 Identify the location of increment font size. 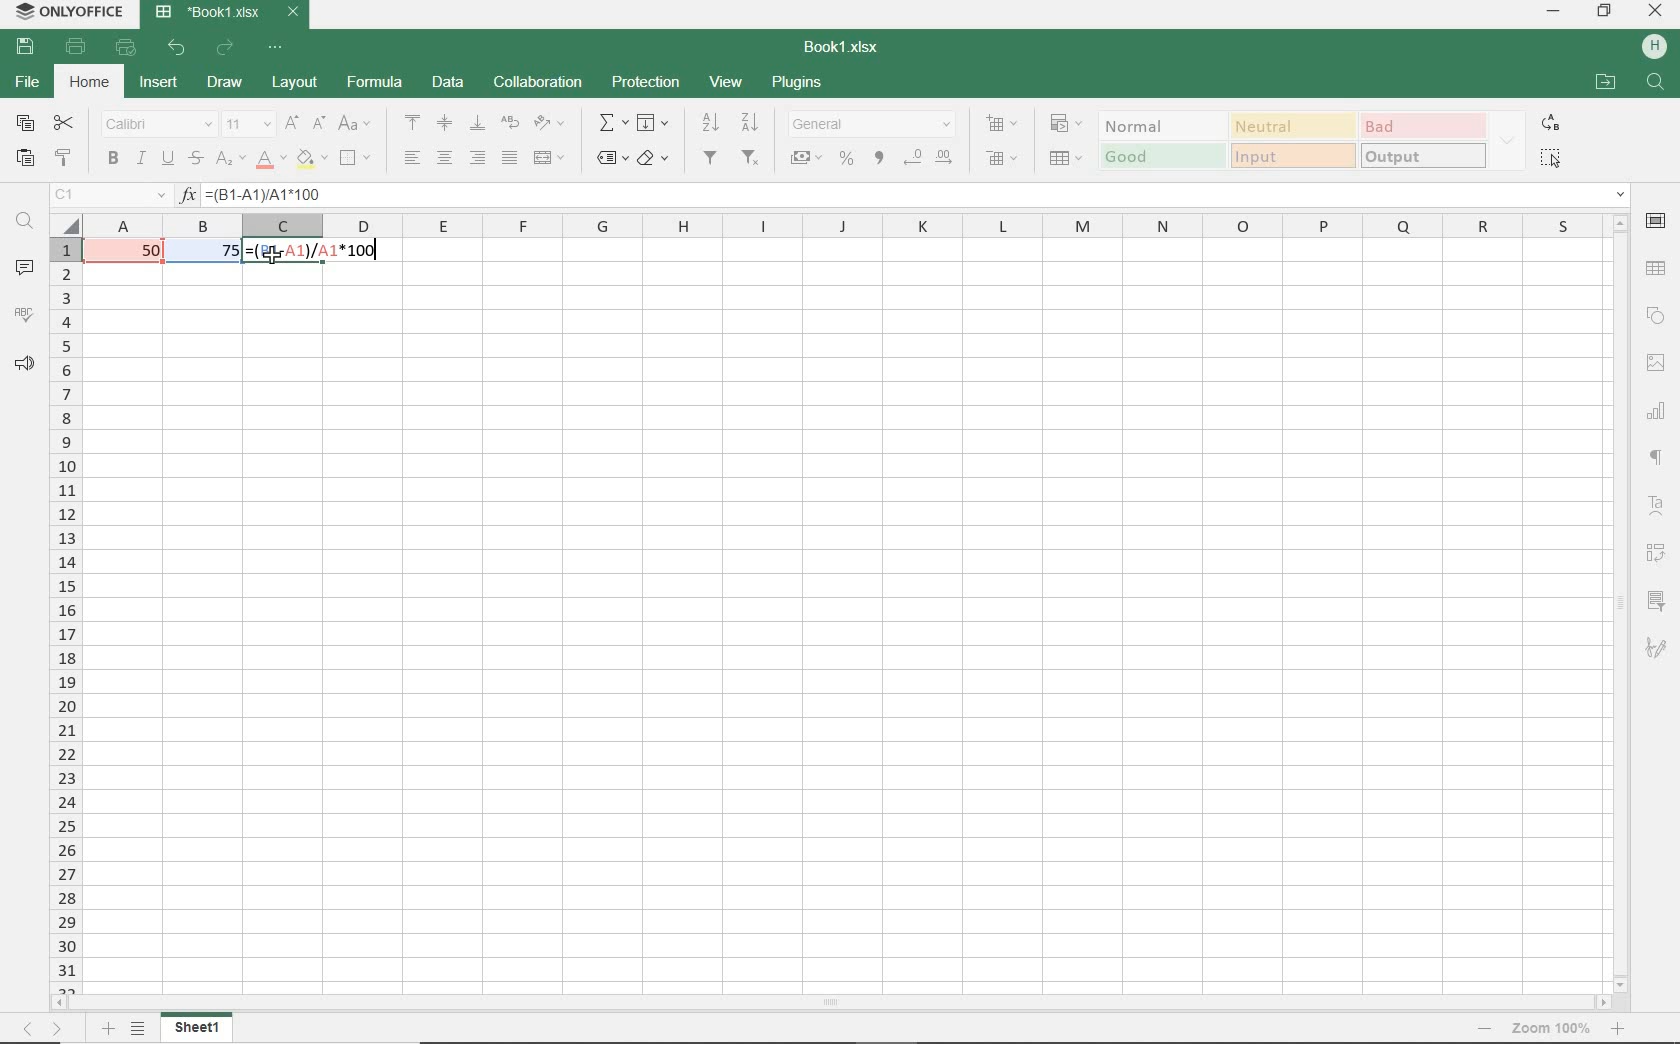
(292, 122).